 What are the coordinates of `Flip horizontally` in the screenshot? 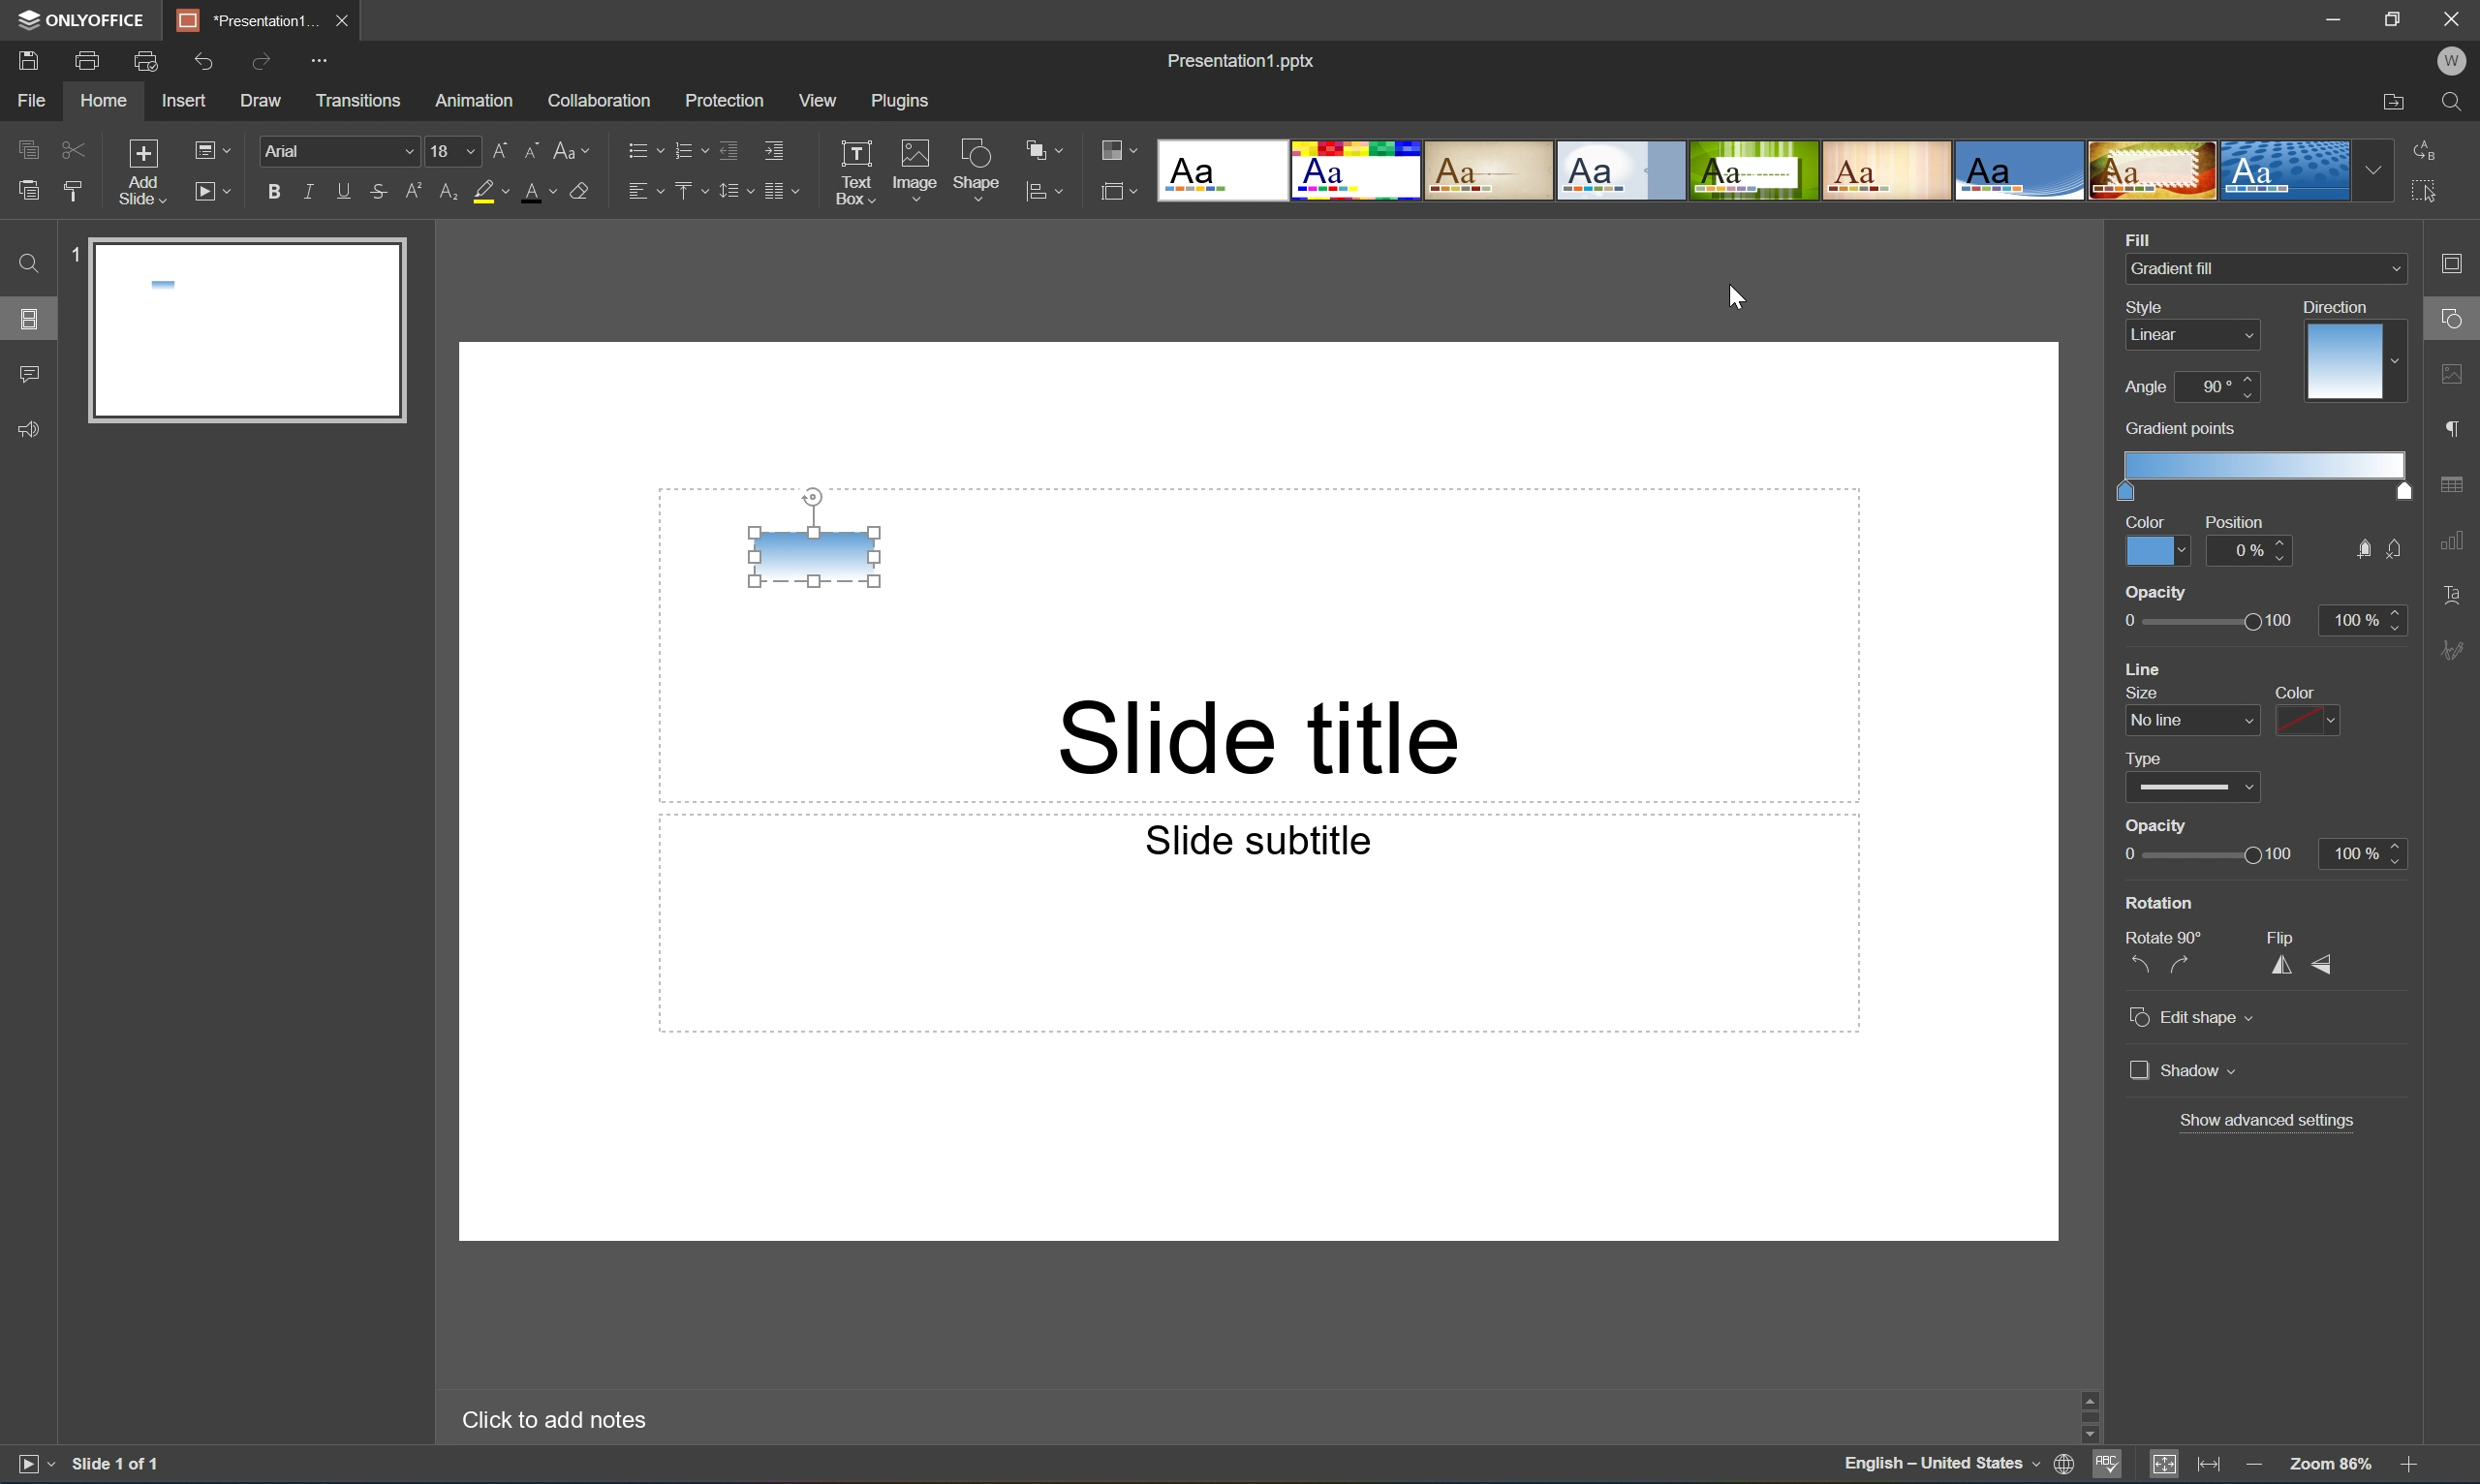 It's located at (2283, 968).